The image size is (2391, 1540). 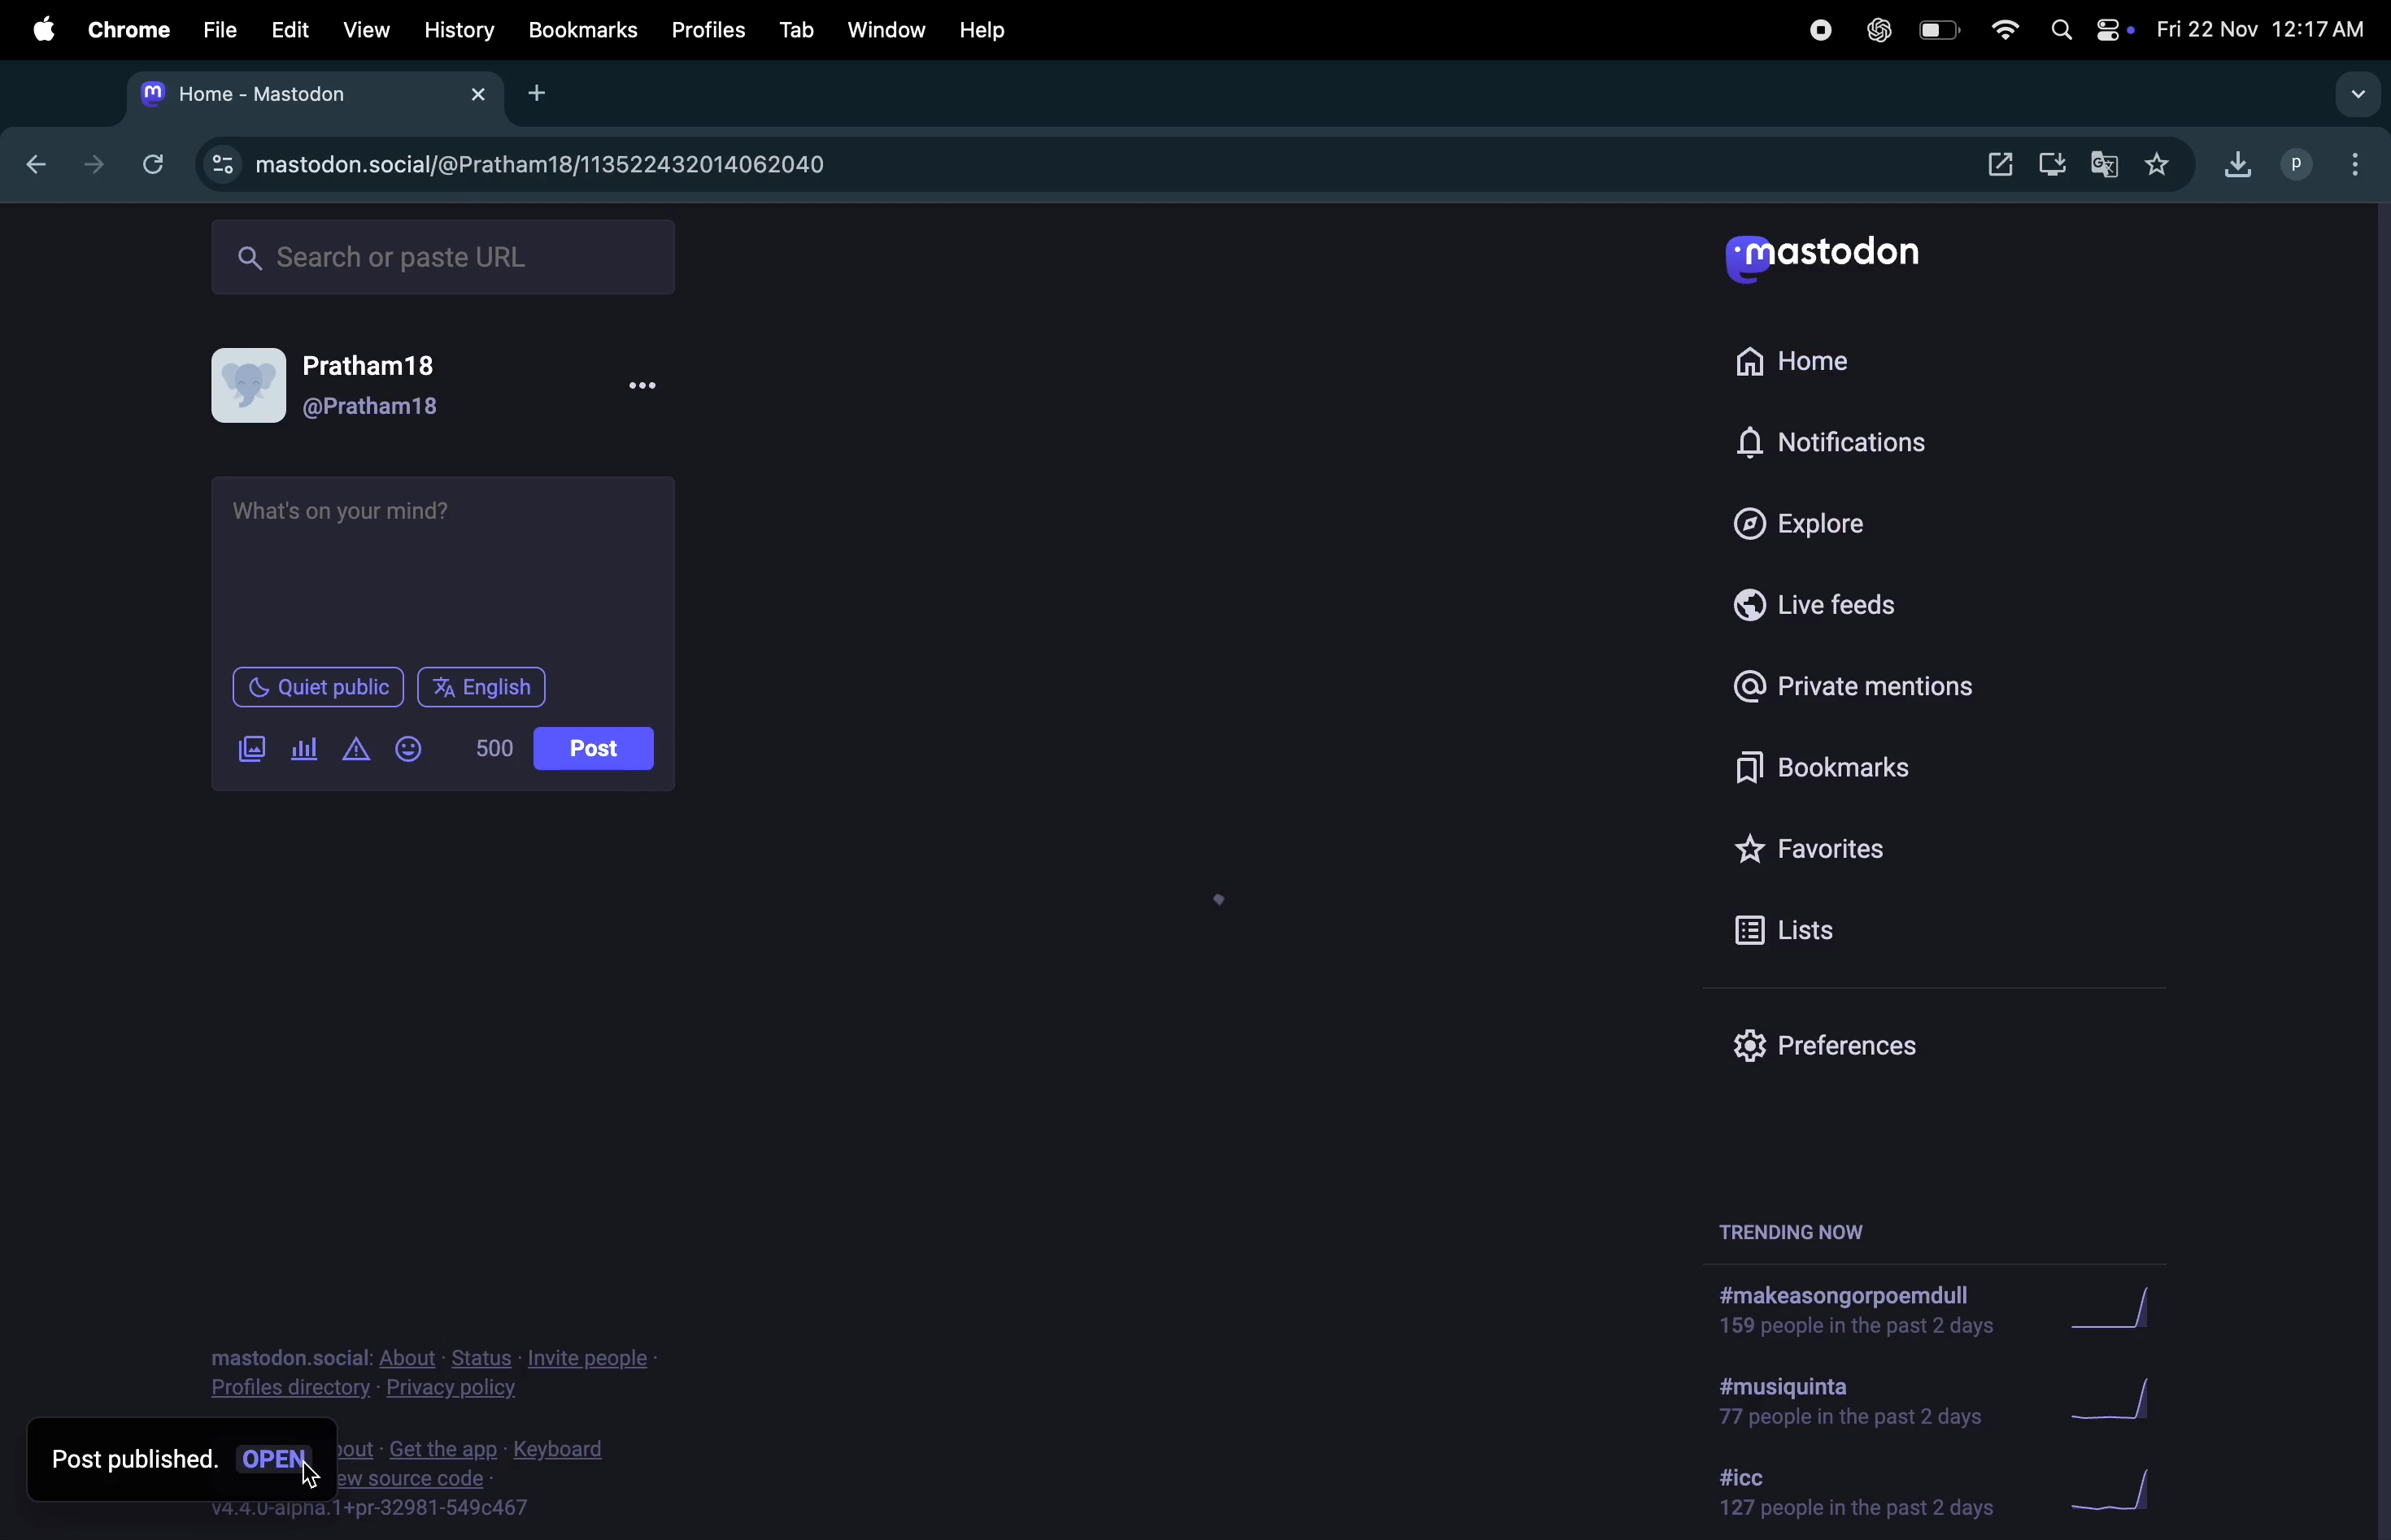 What do you see at coordinates (2163, 164) in the screenshot?
I see `favourites` at bounding box center [2163, 164].